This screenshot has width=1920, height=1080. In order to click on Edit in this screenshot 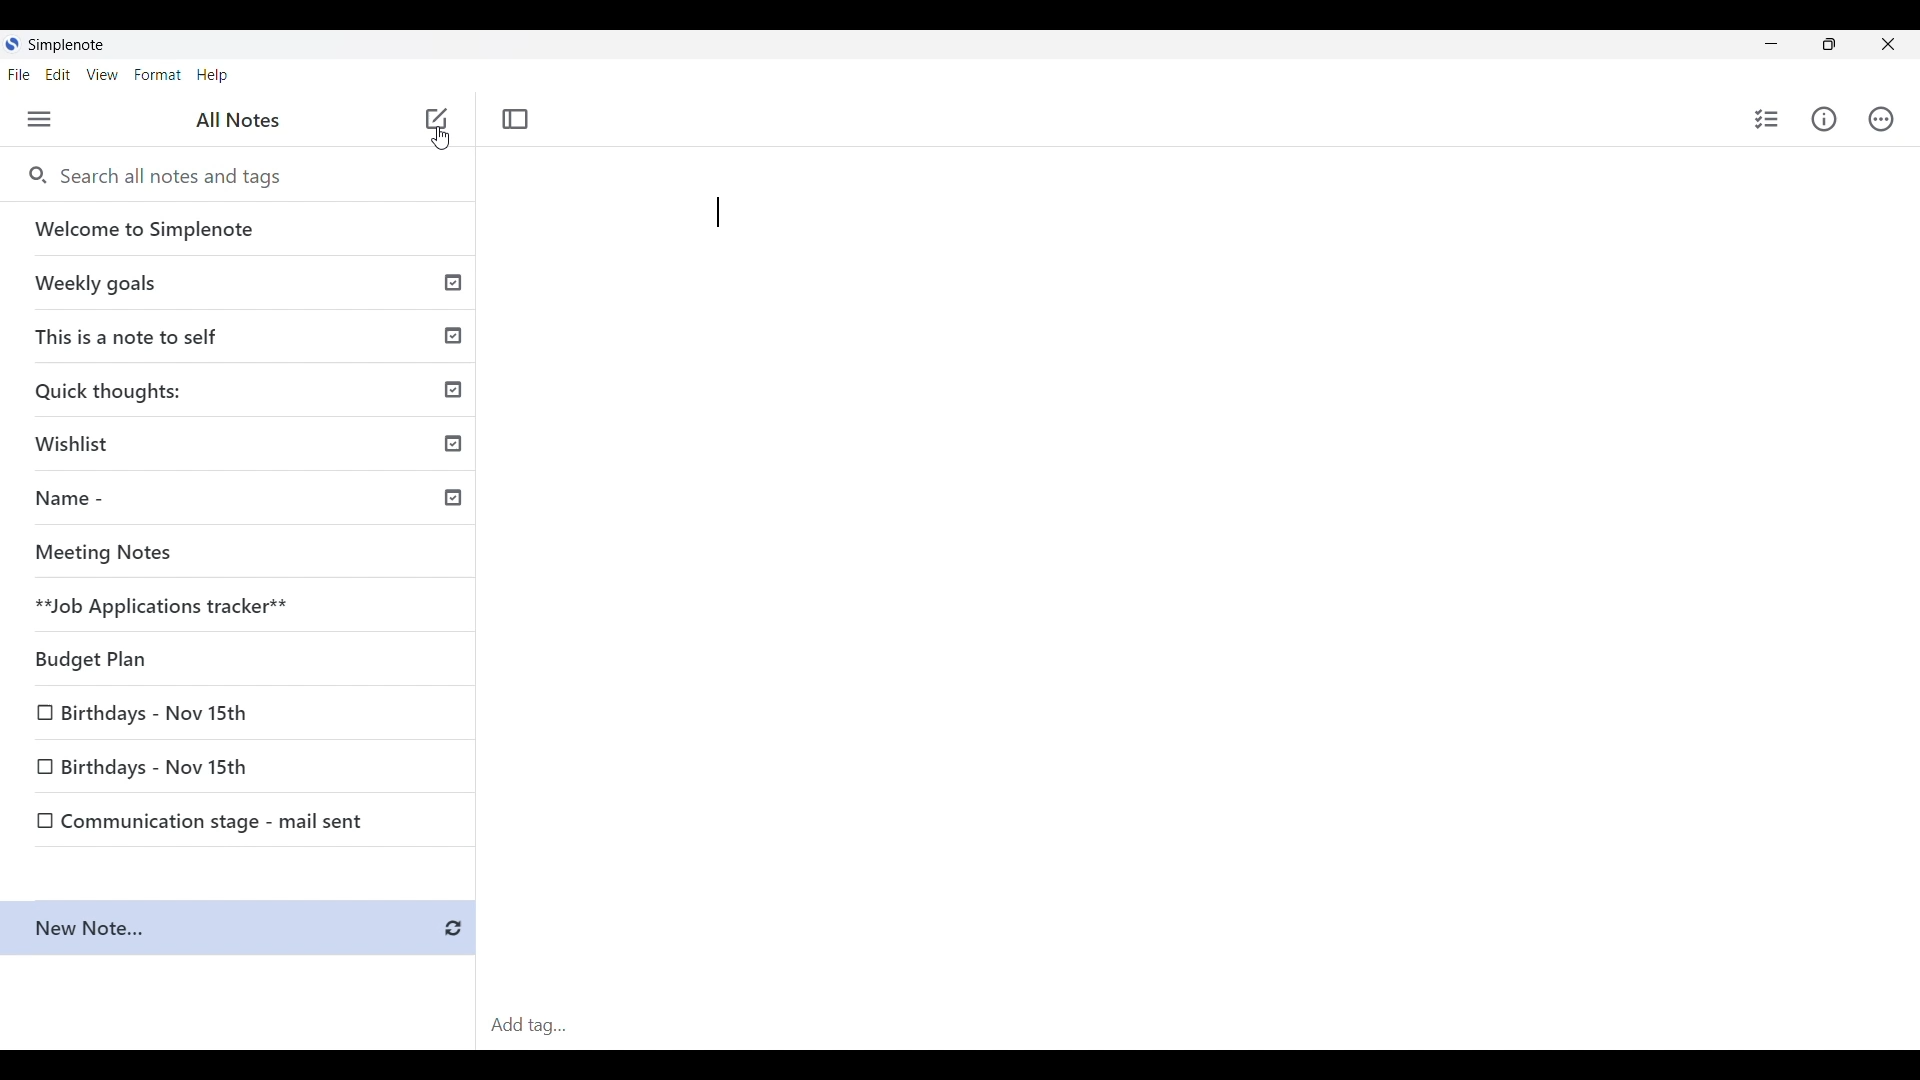, I will do `click(58, 75)`.